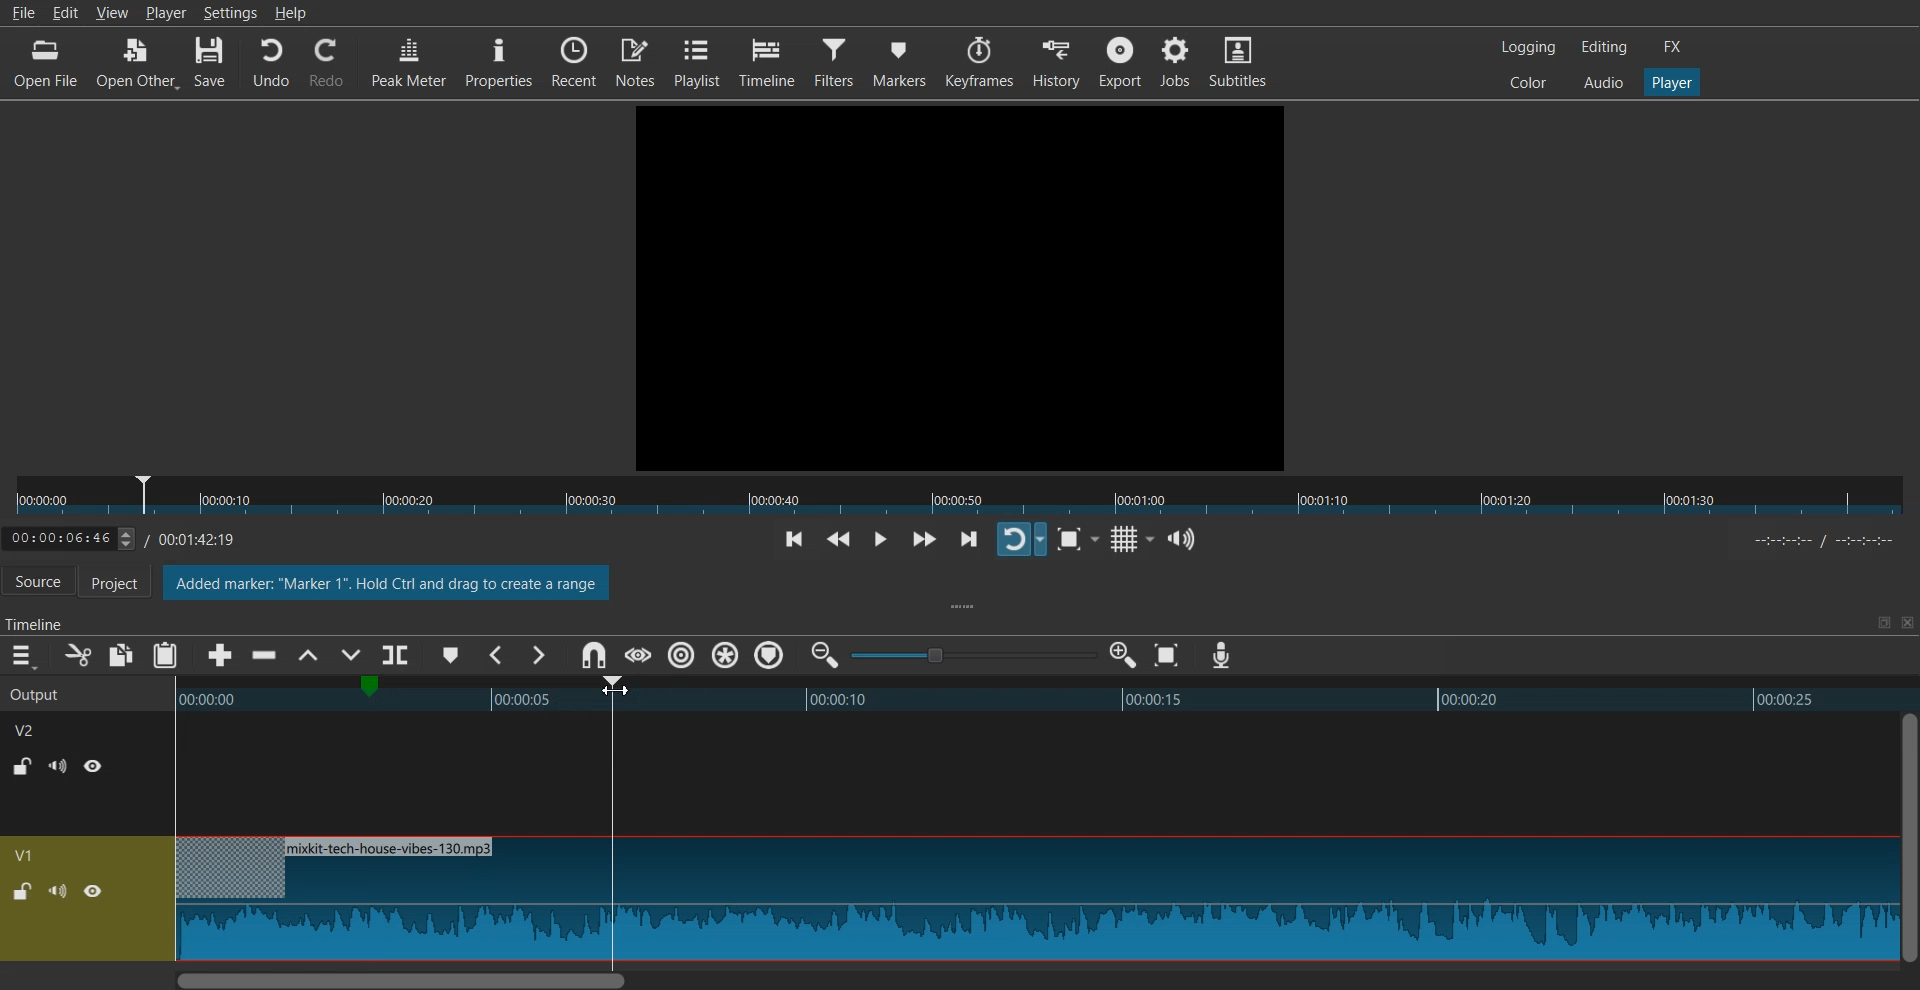 The image size is (1920, 990). What do you see at coordinates (767, 62) in the screenshot?
I see `Timeline` at bounding box center [767, 62].